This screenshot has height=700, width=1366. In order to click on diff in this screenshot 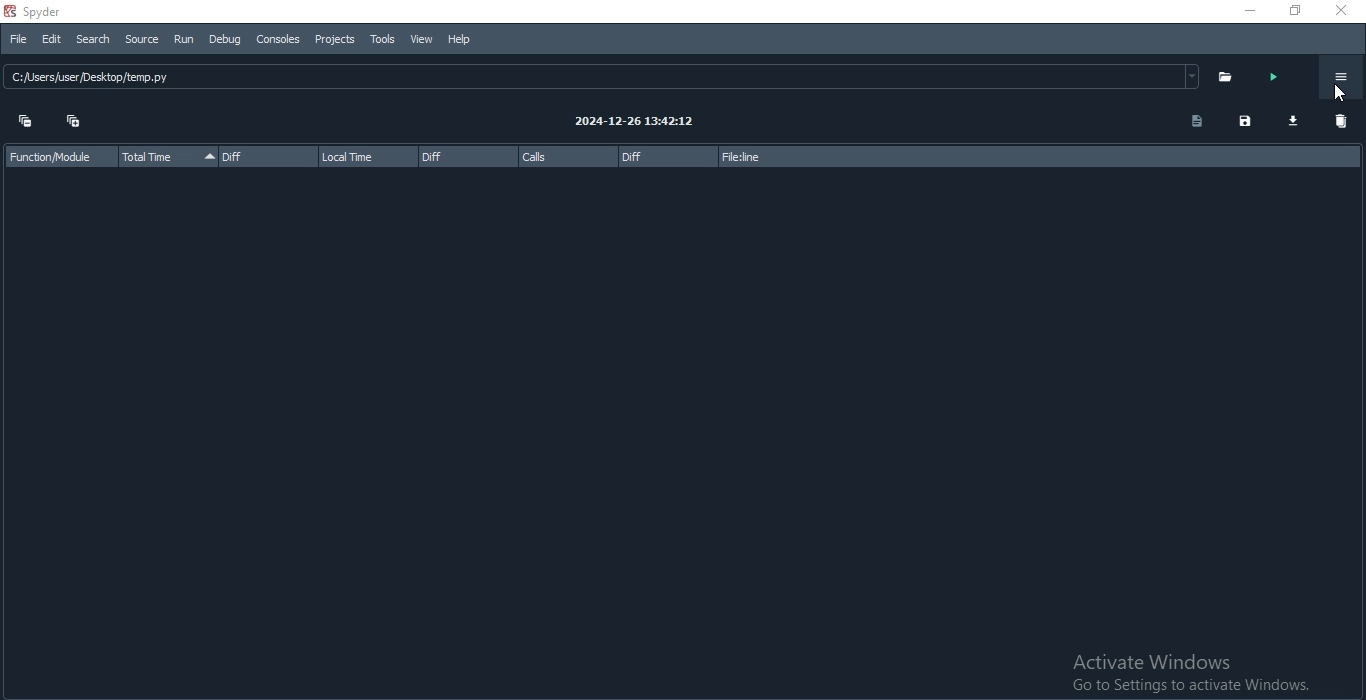, I will do `click(666, 159)`.